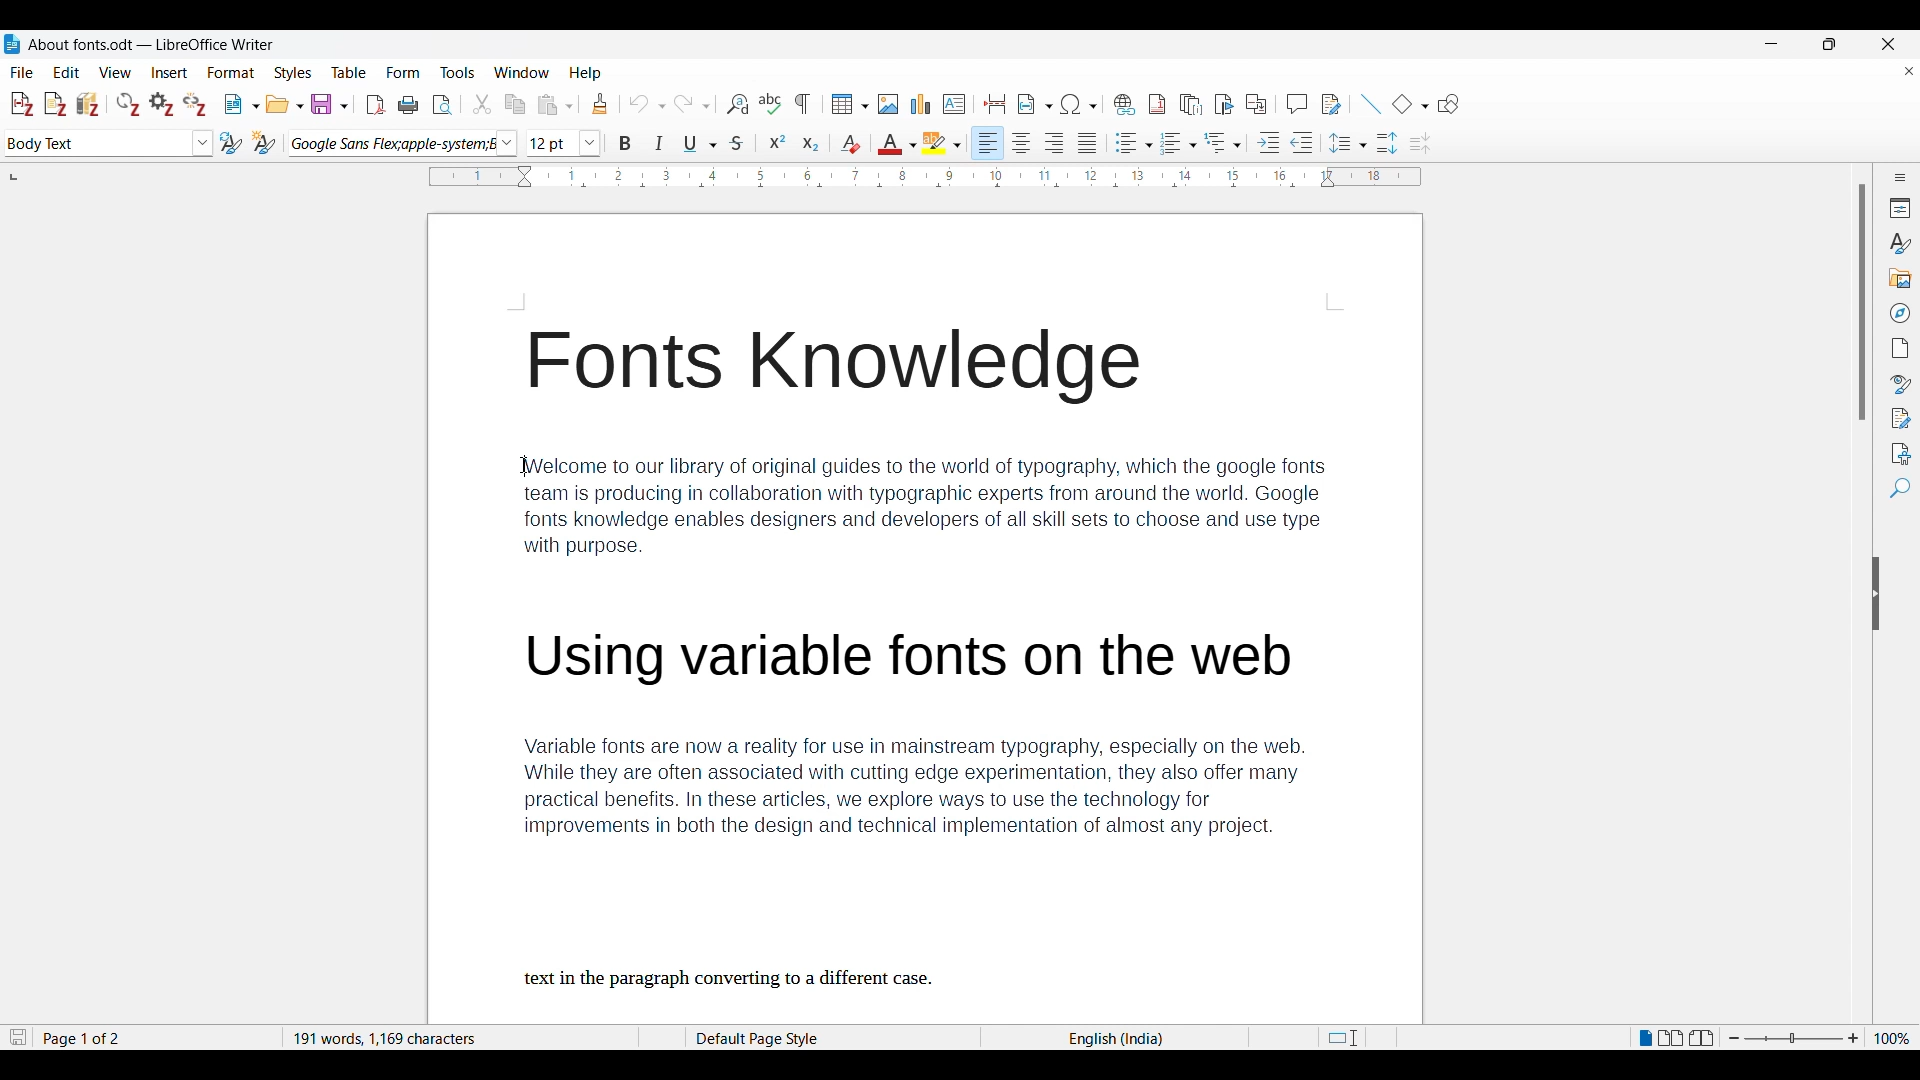  Describe the element at coordinates (987, 143) in the screenshot. I see `Left alignment` at that location.